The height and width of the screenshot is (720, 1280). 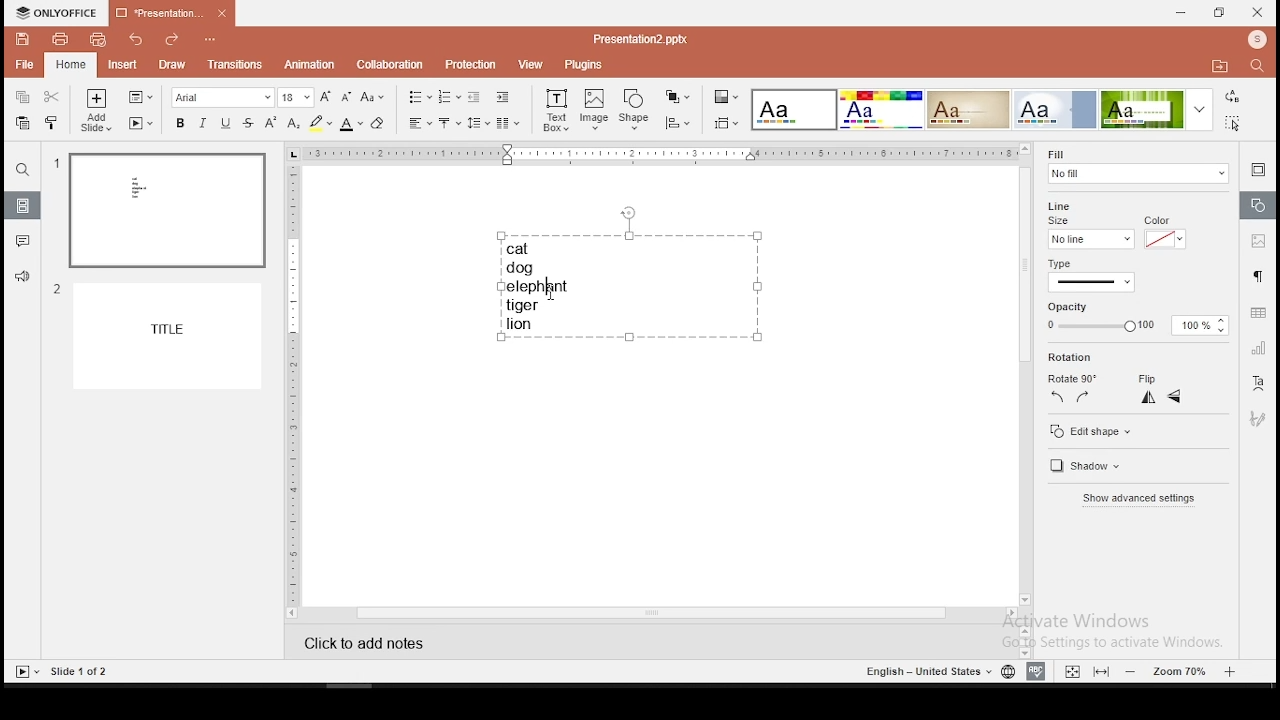 What do you see at coordinates (1120, 276) in the screenshot?
I see `Type` at bounding box center [1120, 276].